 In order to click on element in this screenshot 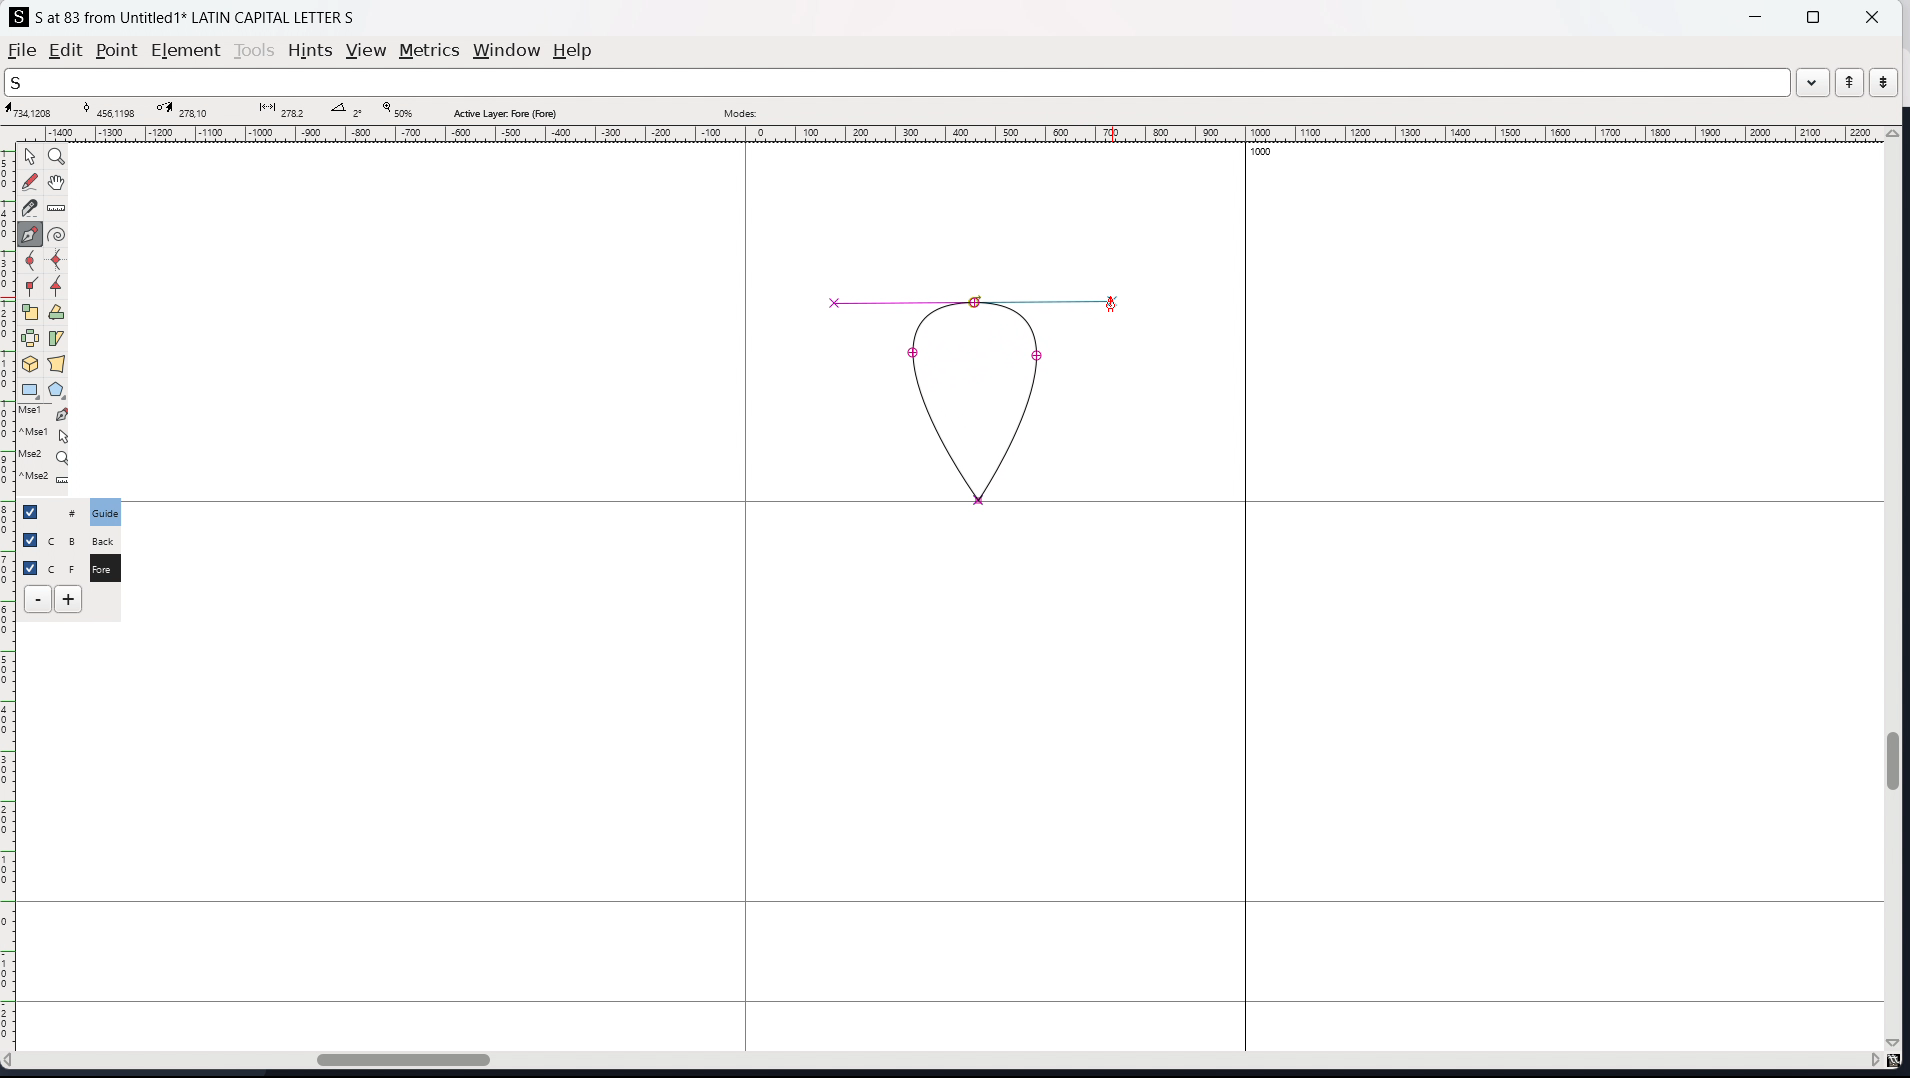, I will do `click(187, 51)`.